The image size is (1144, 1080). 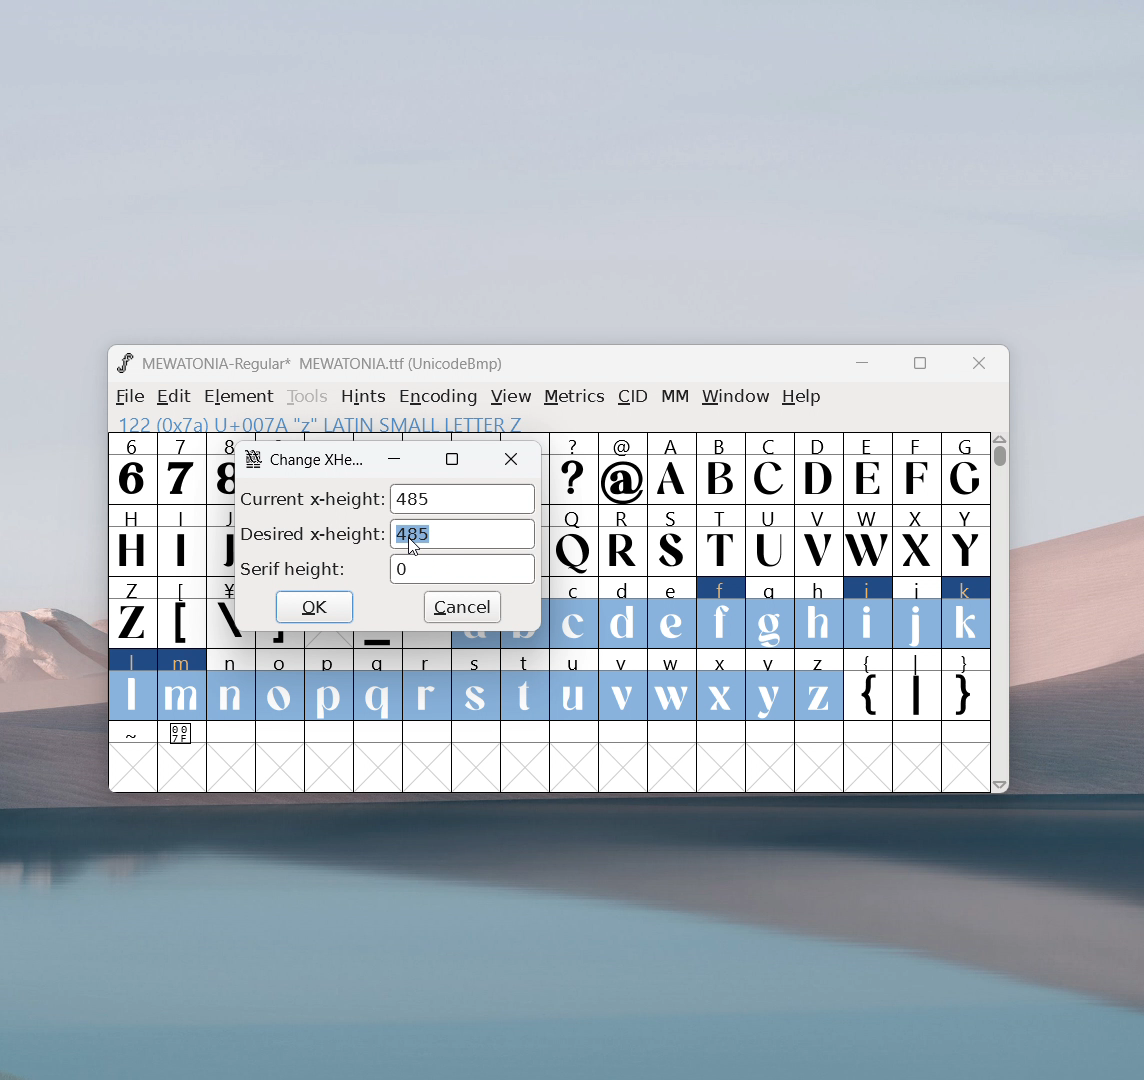 What do you see at coordinates (868, 613) in the screenshot?
I see `i` at bounding box center [868, 613].